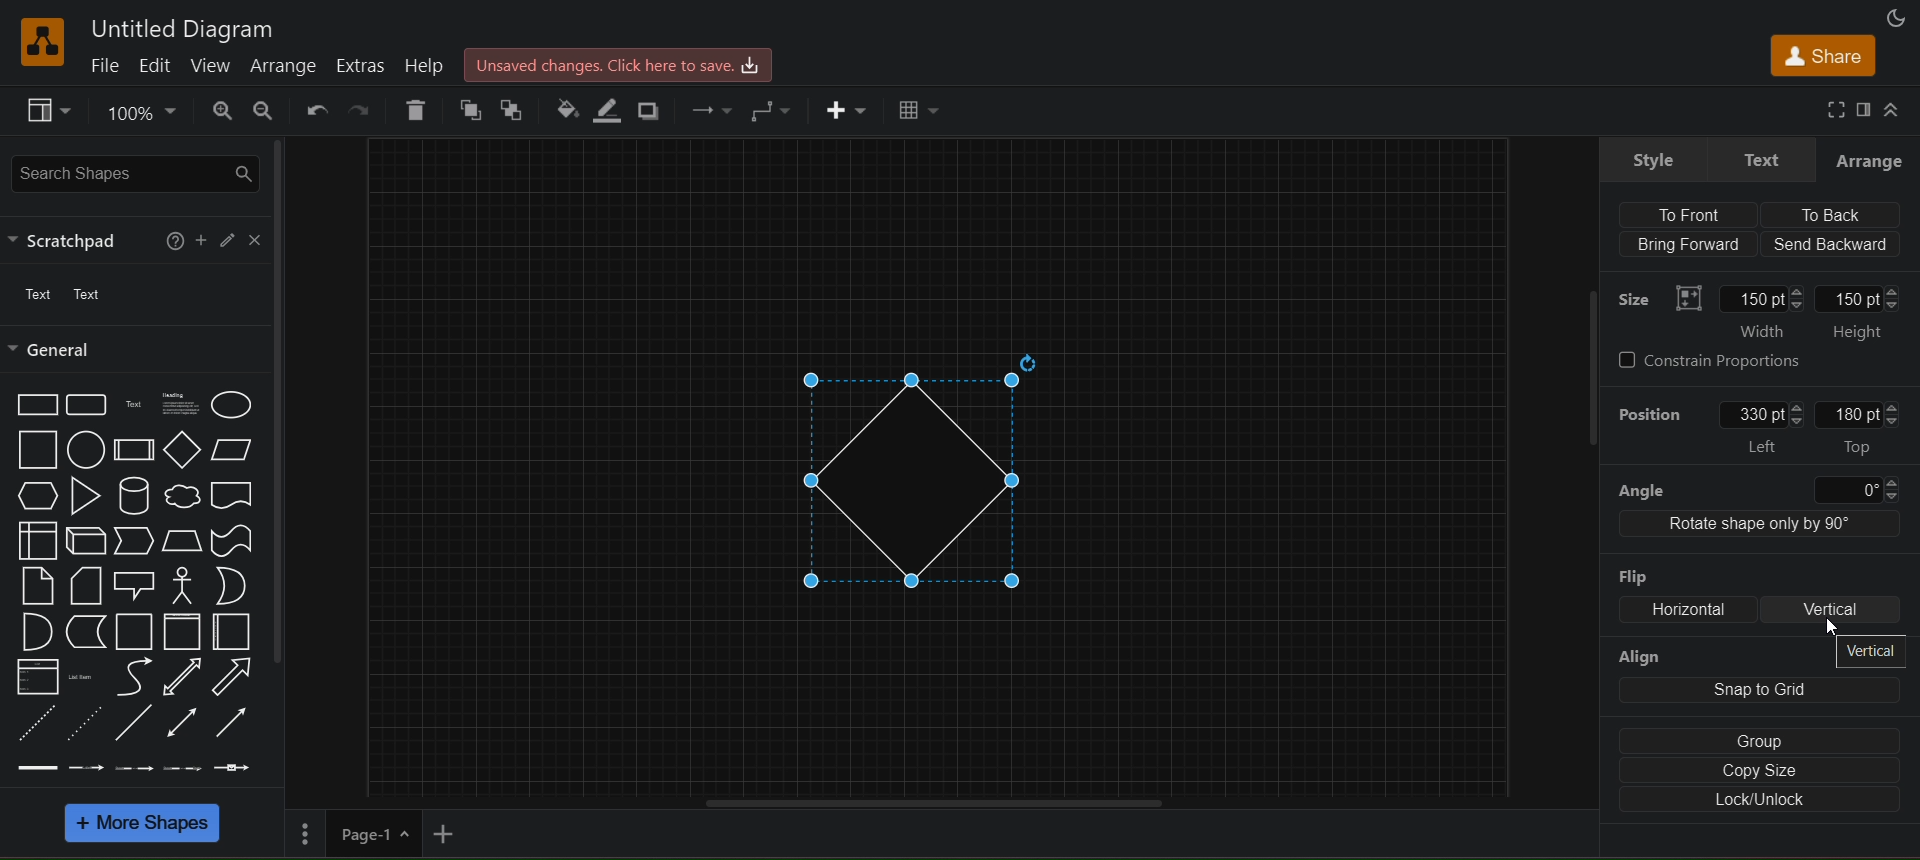 This screenshot has width=1920, height=860. Describe the element at coordinates (230, 541) in the screenshot. I see `tape` at that location.